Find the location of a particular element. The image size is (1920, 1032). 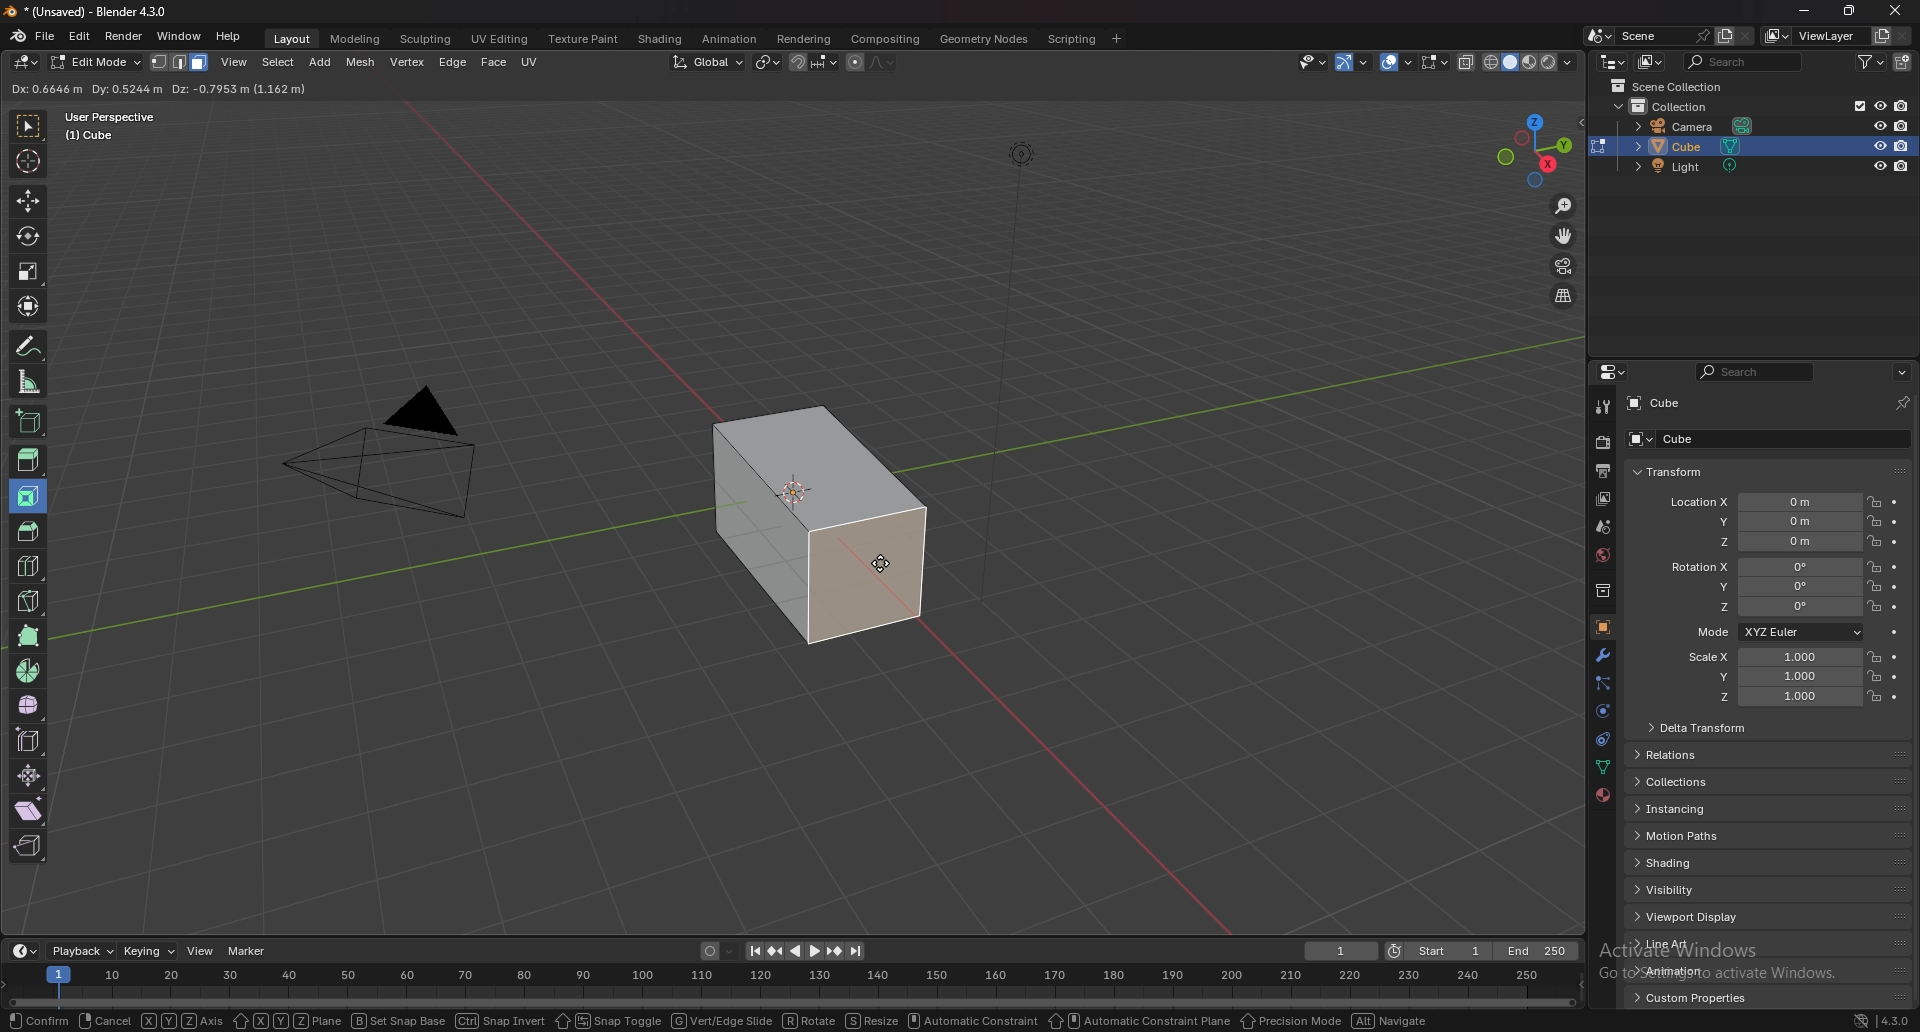

use a preset viewpoint is located at coordinates (1537, 148).